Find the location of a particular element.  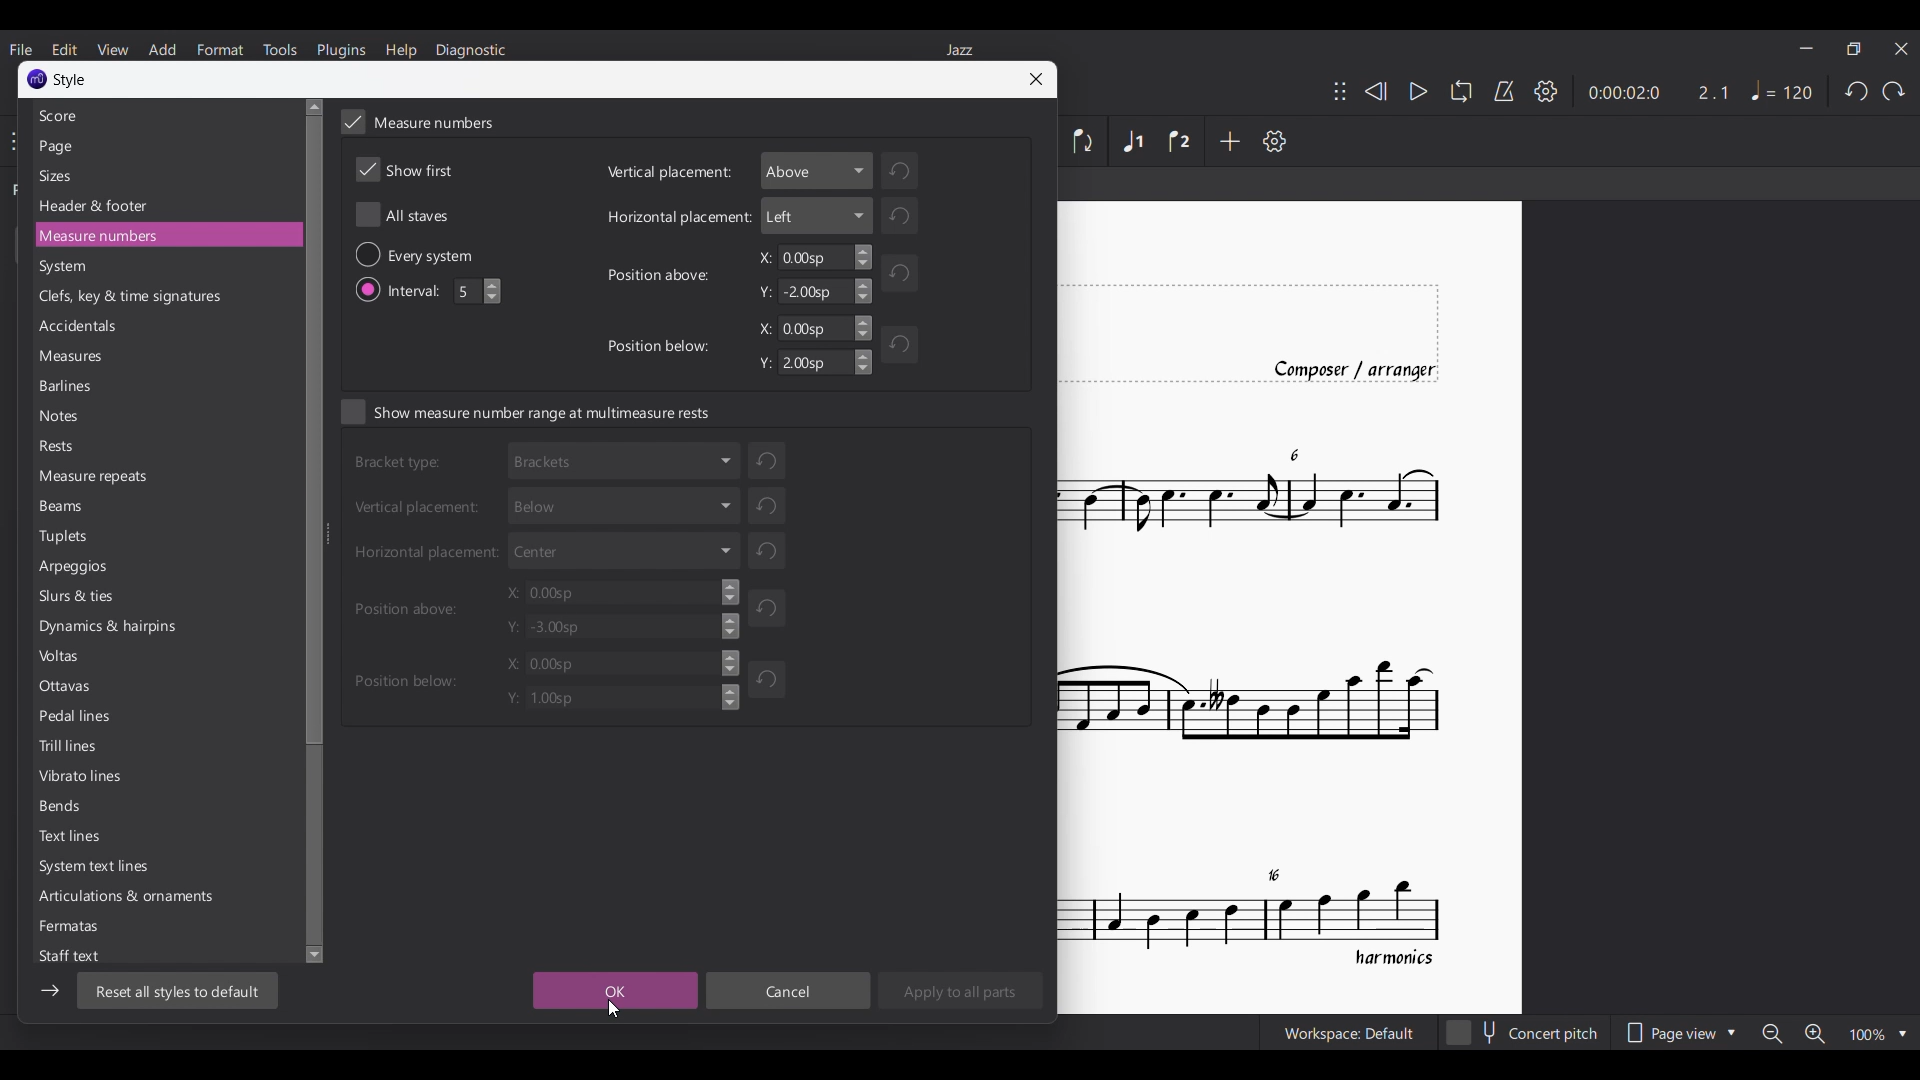

Apply to all parts is located at coordinates (960, 990).